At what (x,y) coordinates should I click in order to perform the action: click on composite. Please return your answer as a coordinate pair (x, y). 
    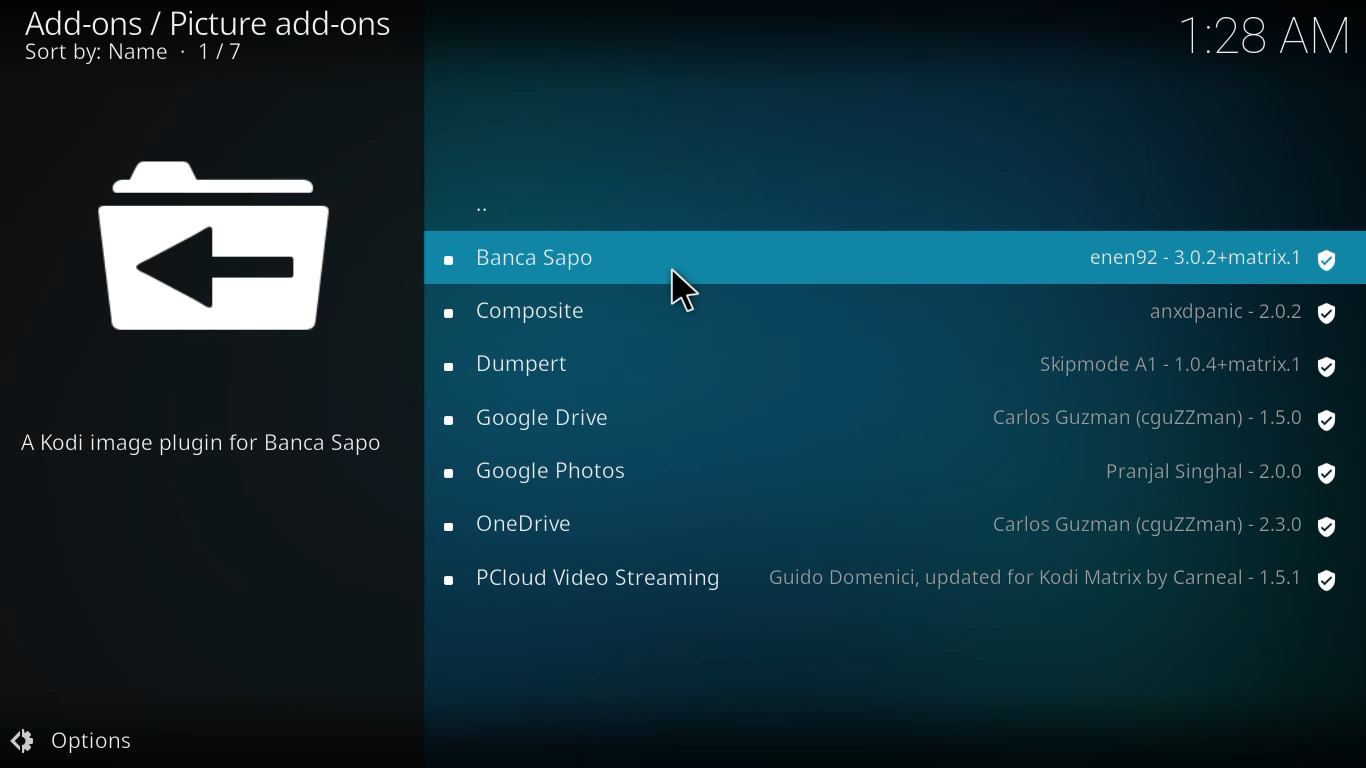
    Looking at the image, I should click on (519, 312).